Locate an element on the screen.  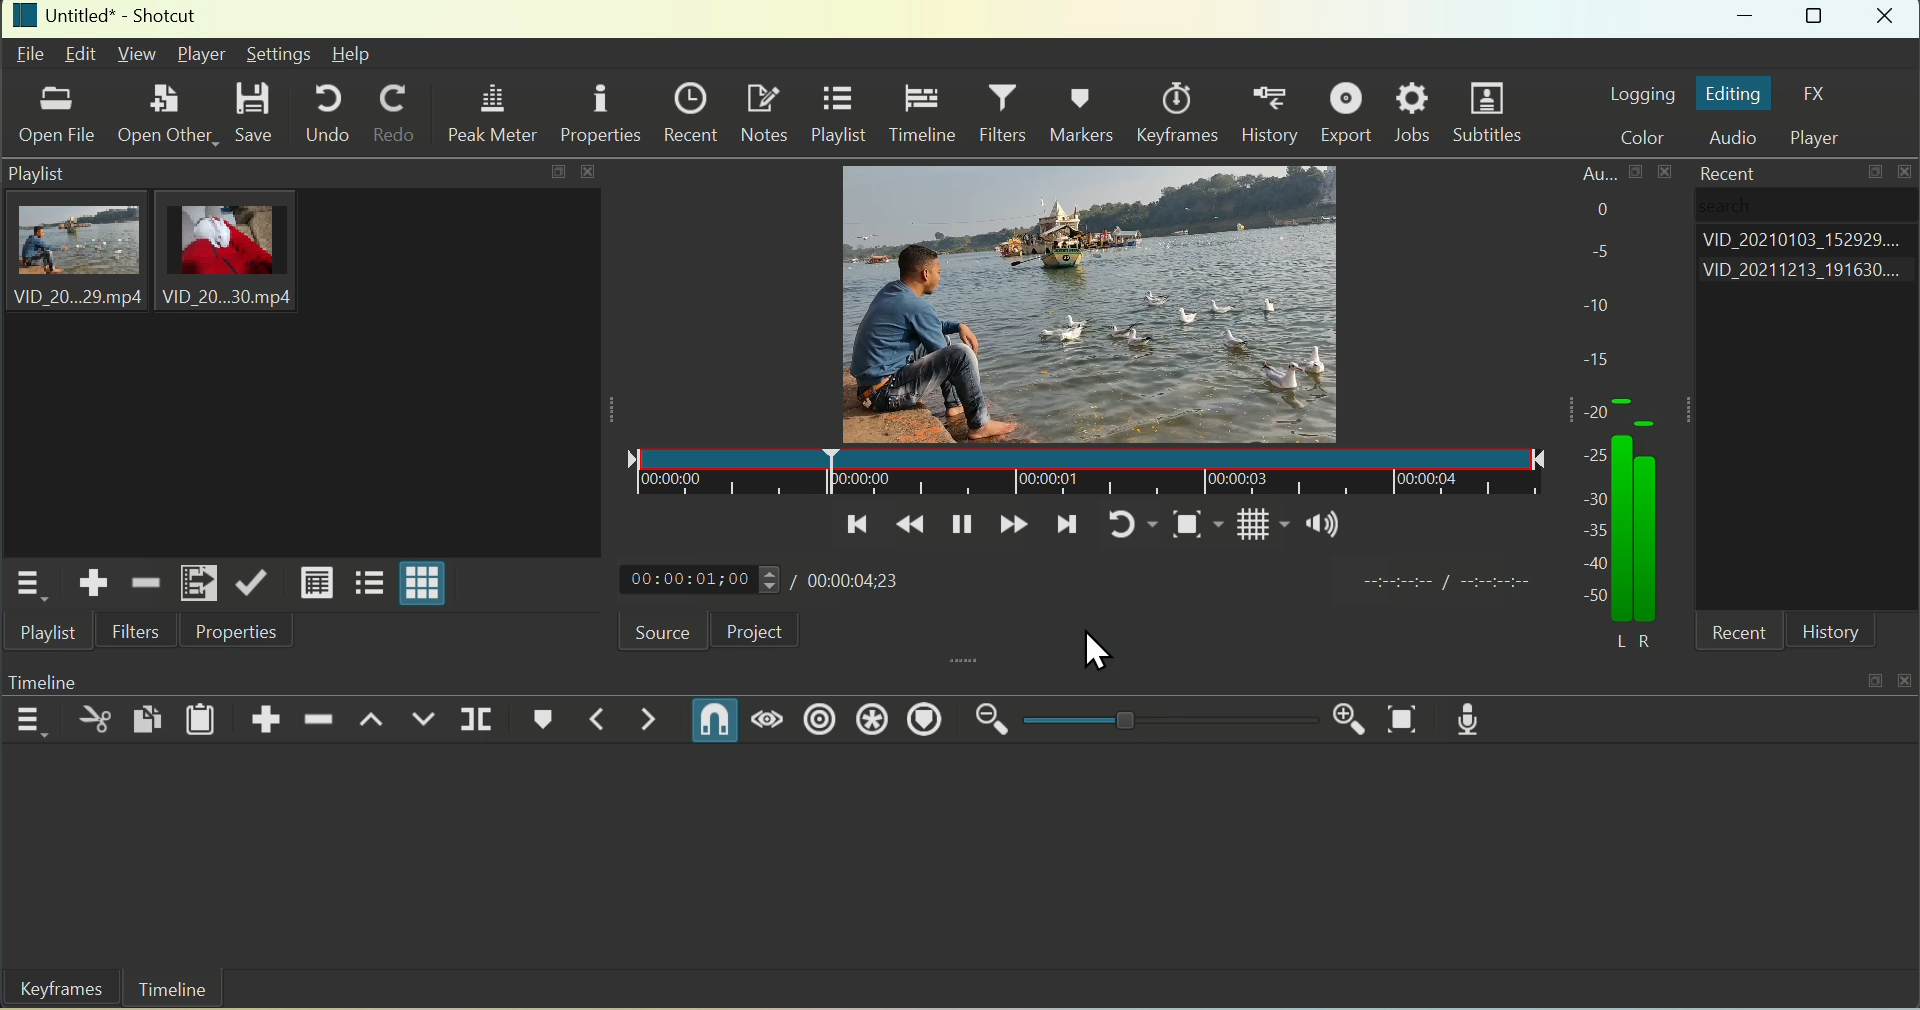
Snap is located at coordinates (713, 719).